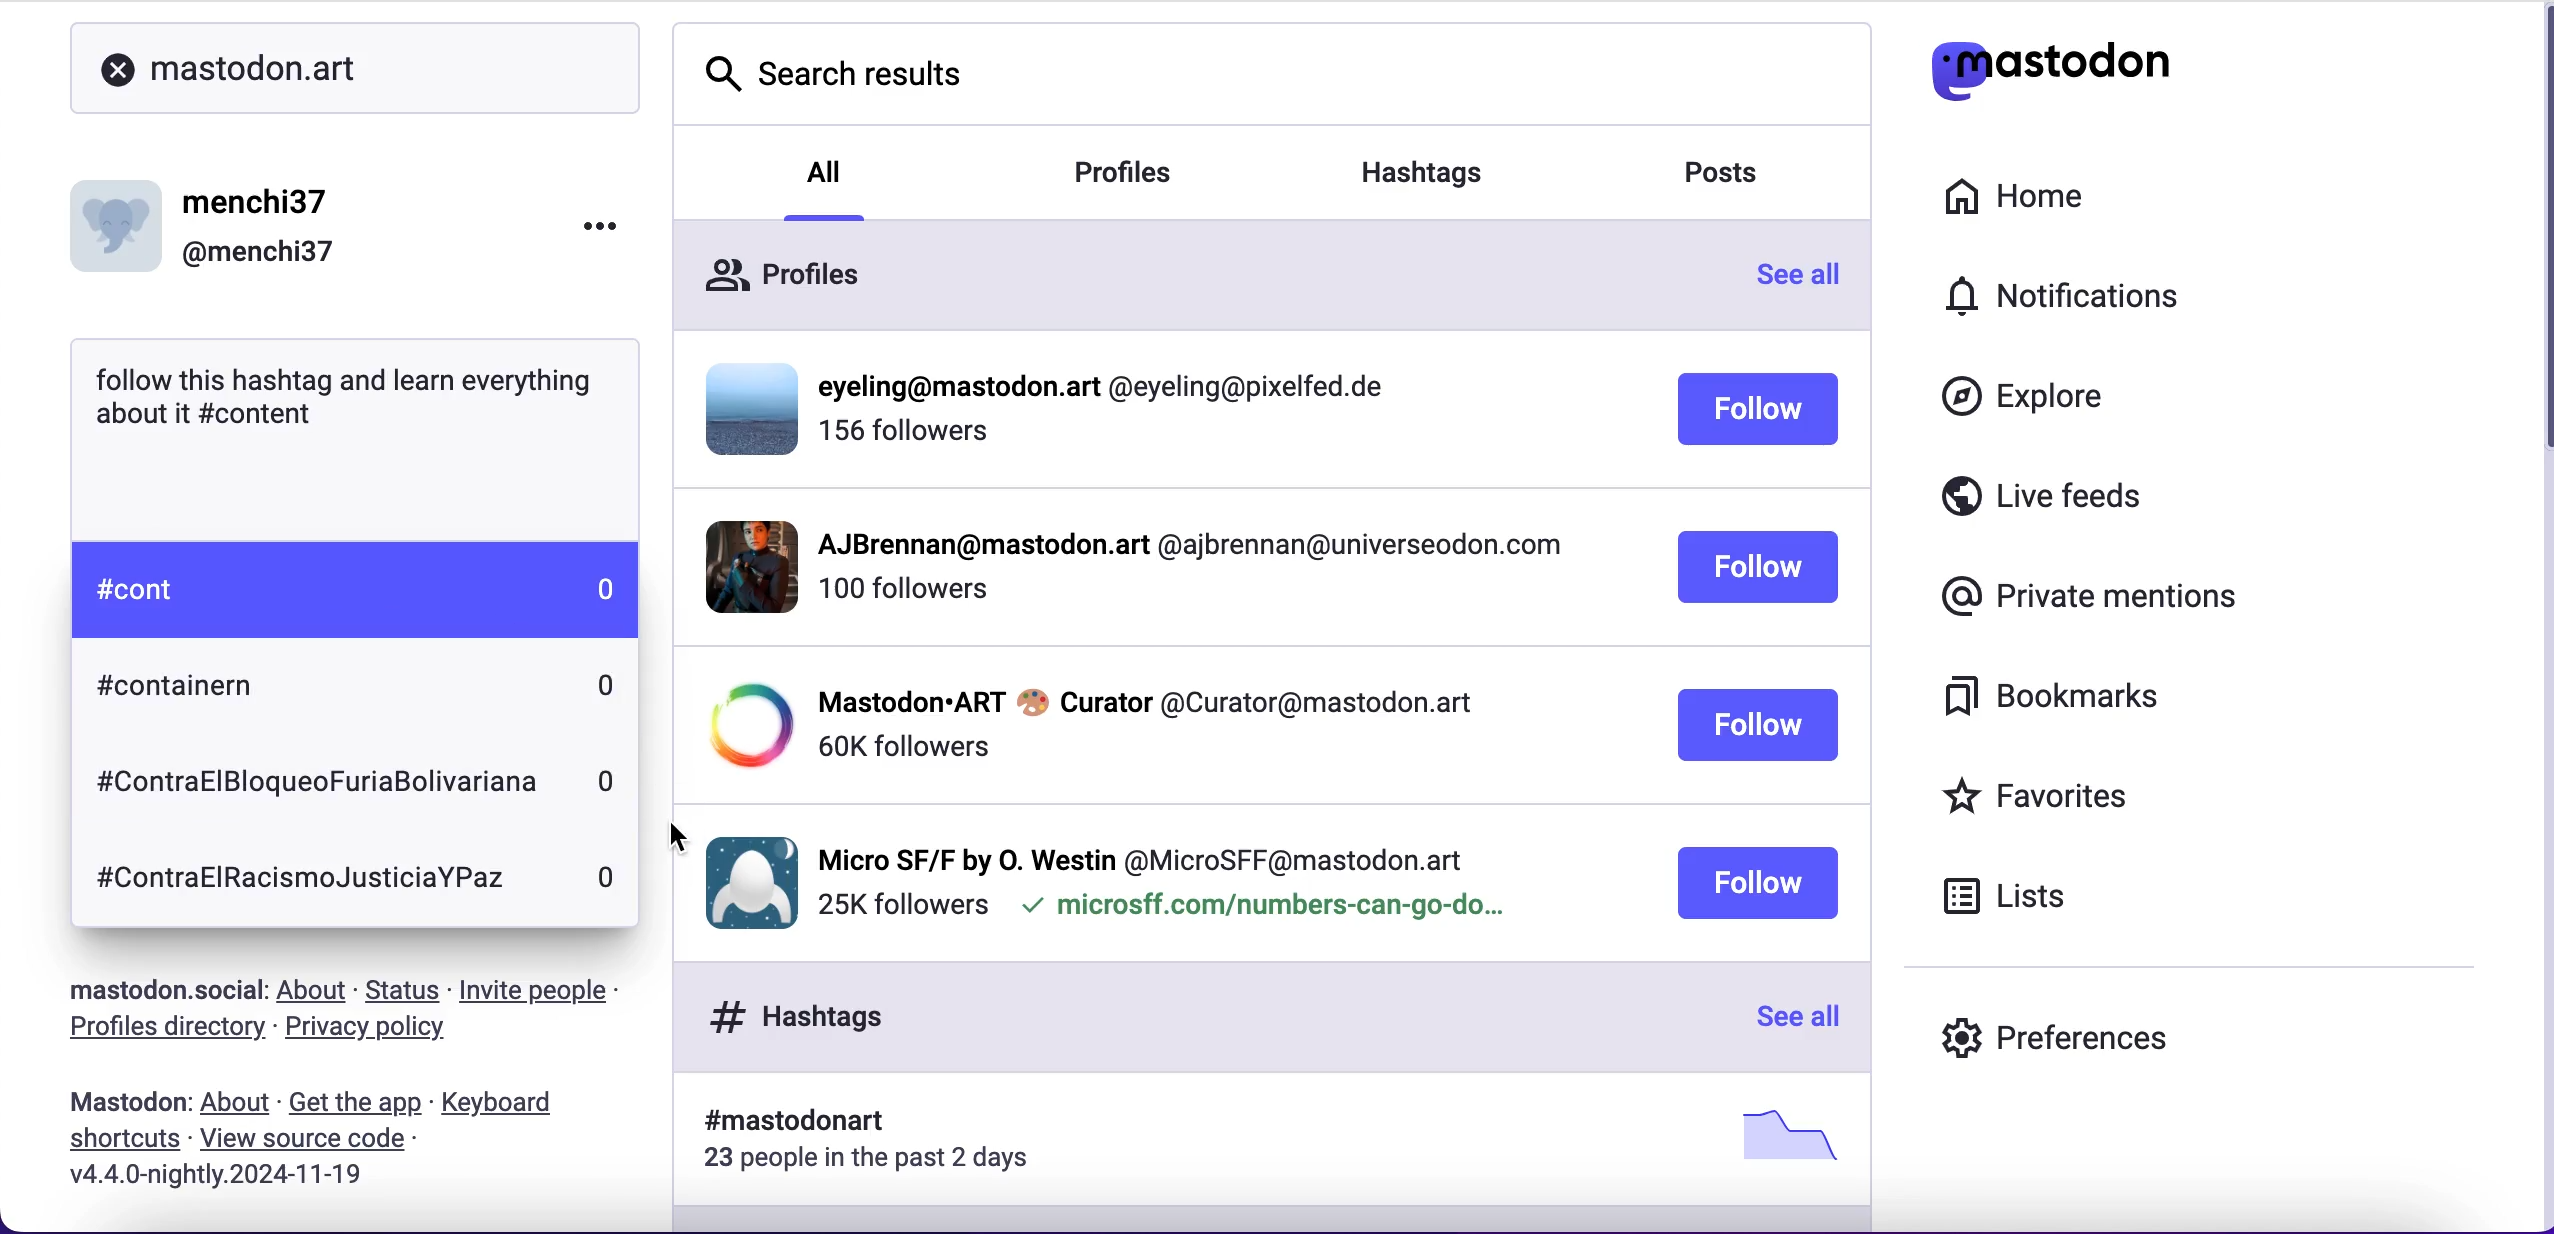 The width and height of the screenshot is (2554, 1234). What do you see at coordinates (2082, 598) in the screenshot?
I see `private mentions` at bounding box center [2082, 598].